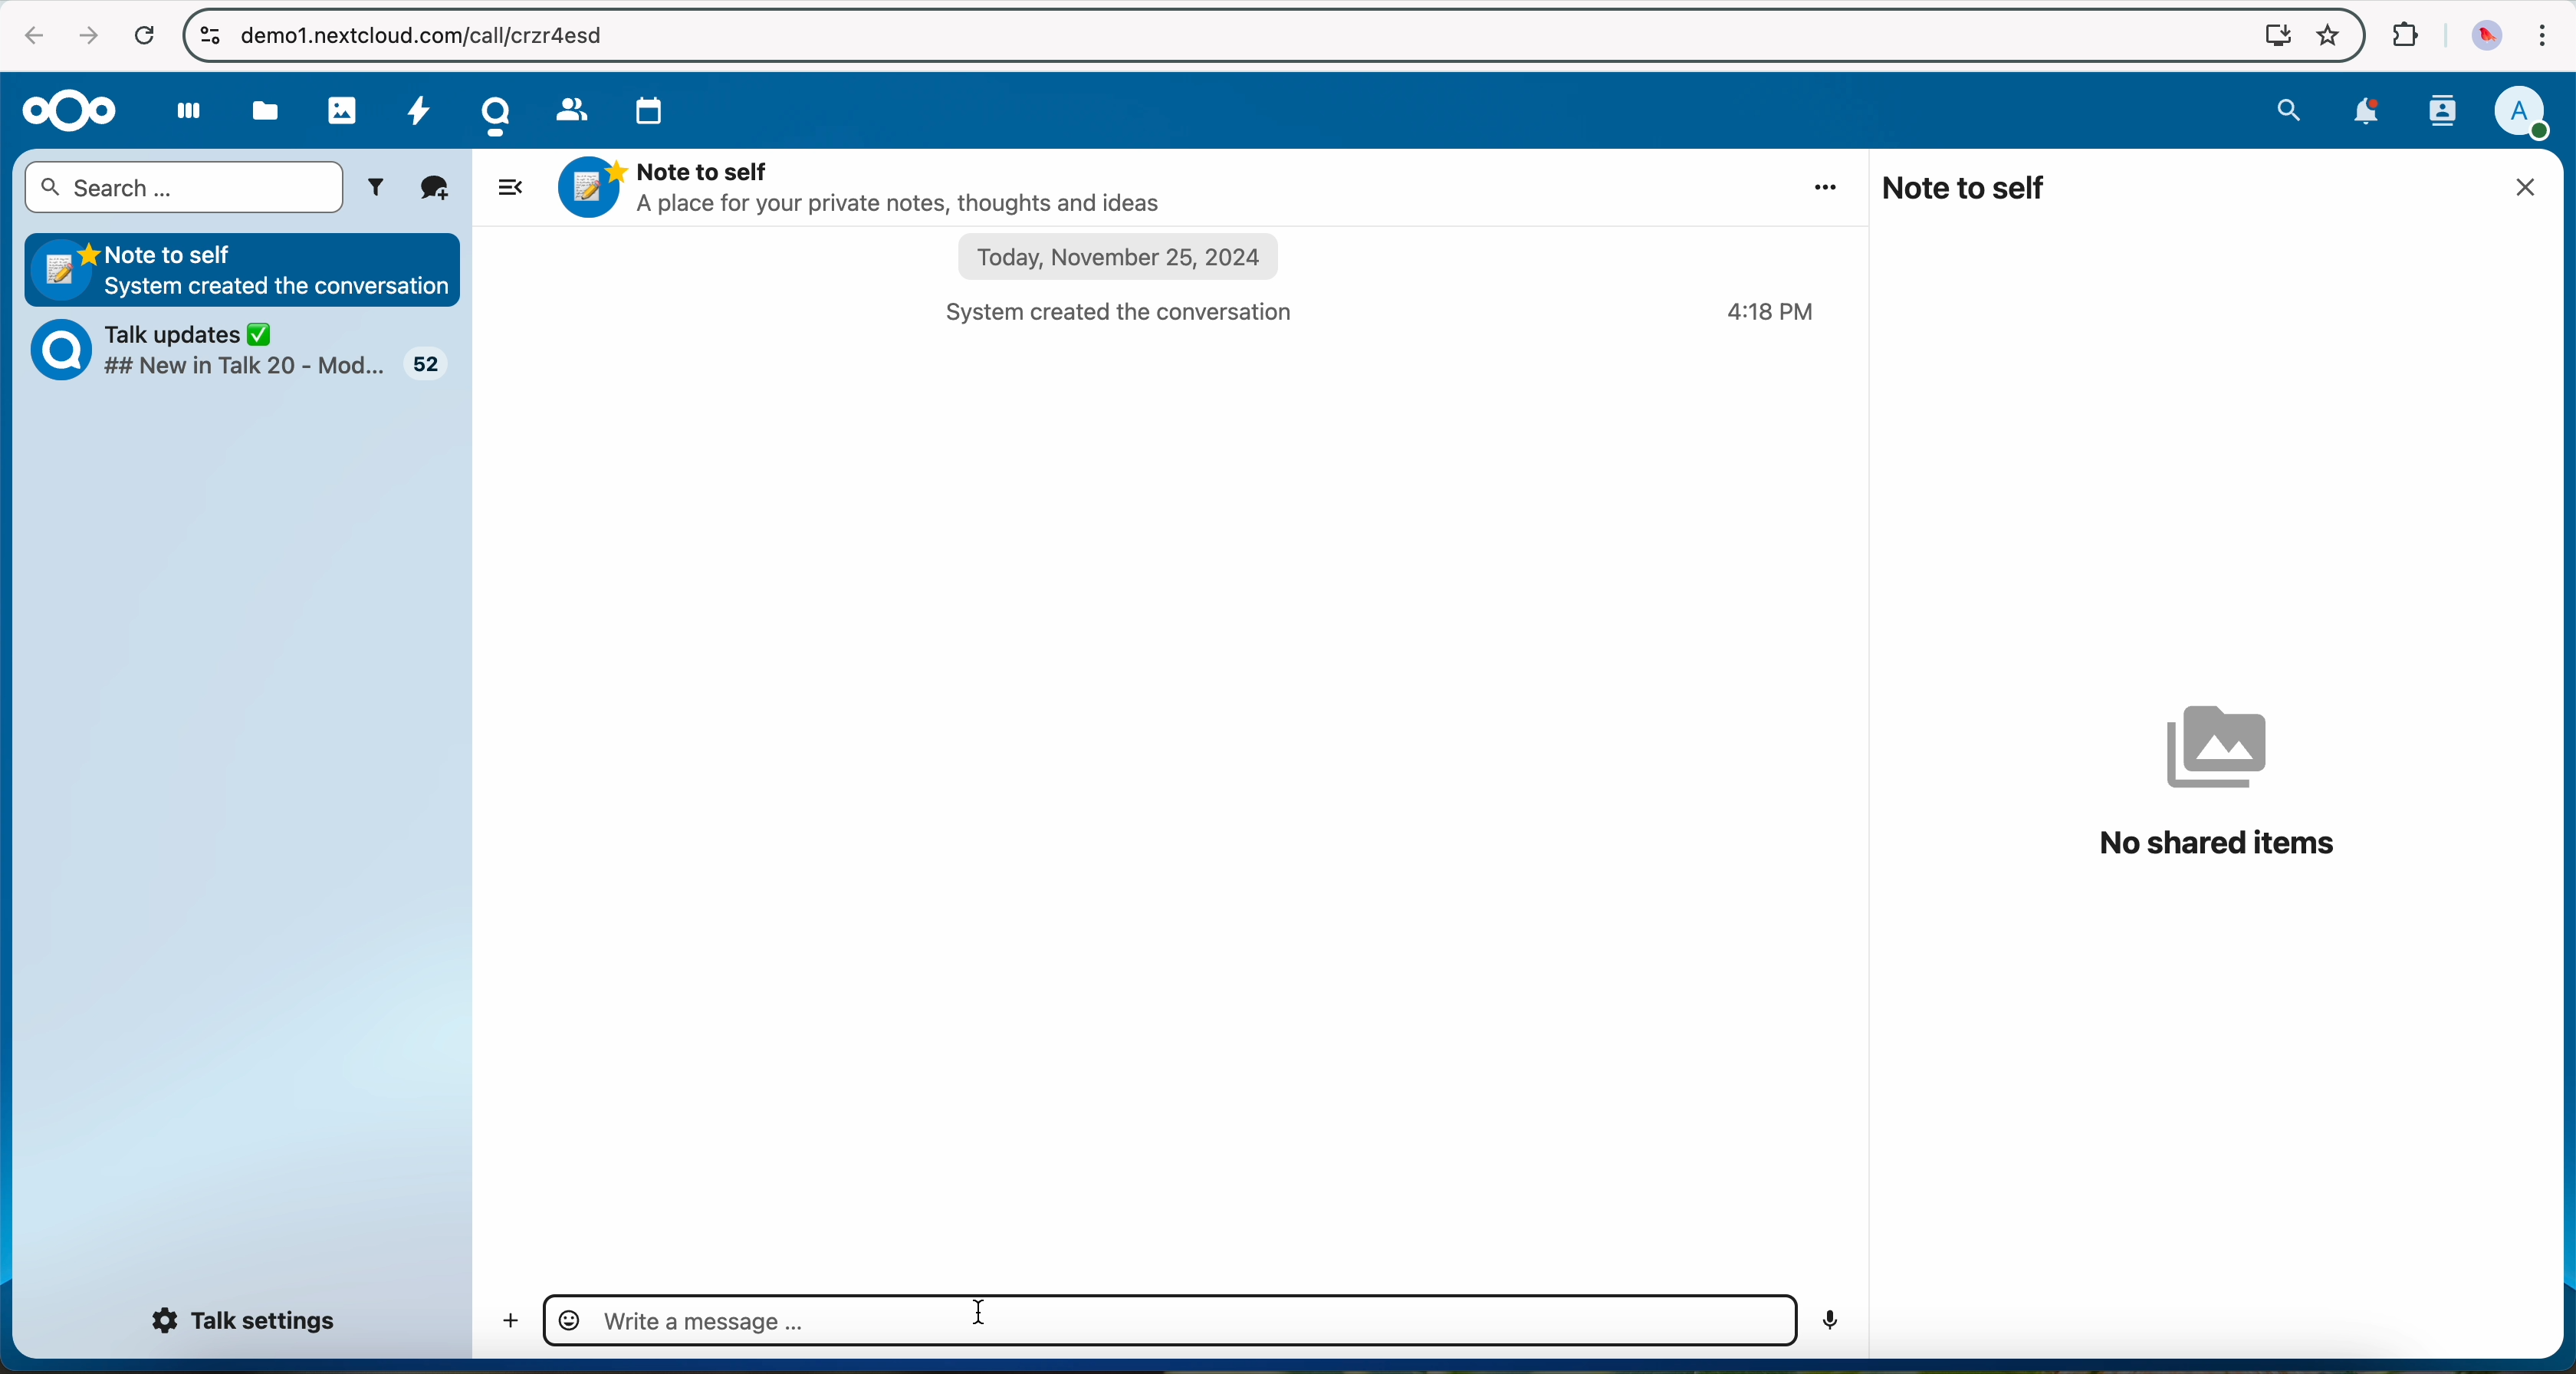 This screenshot has width=2576, height=1374. I want to click on user profile, so click(2531, 113).